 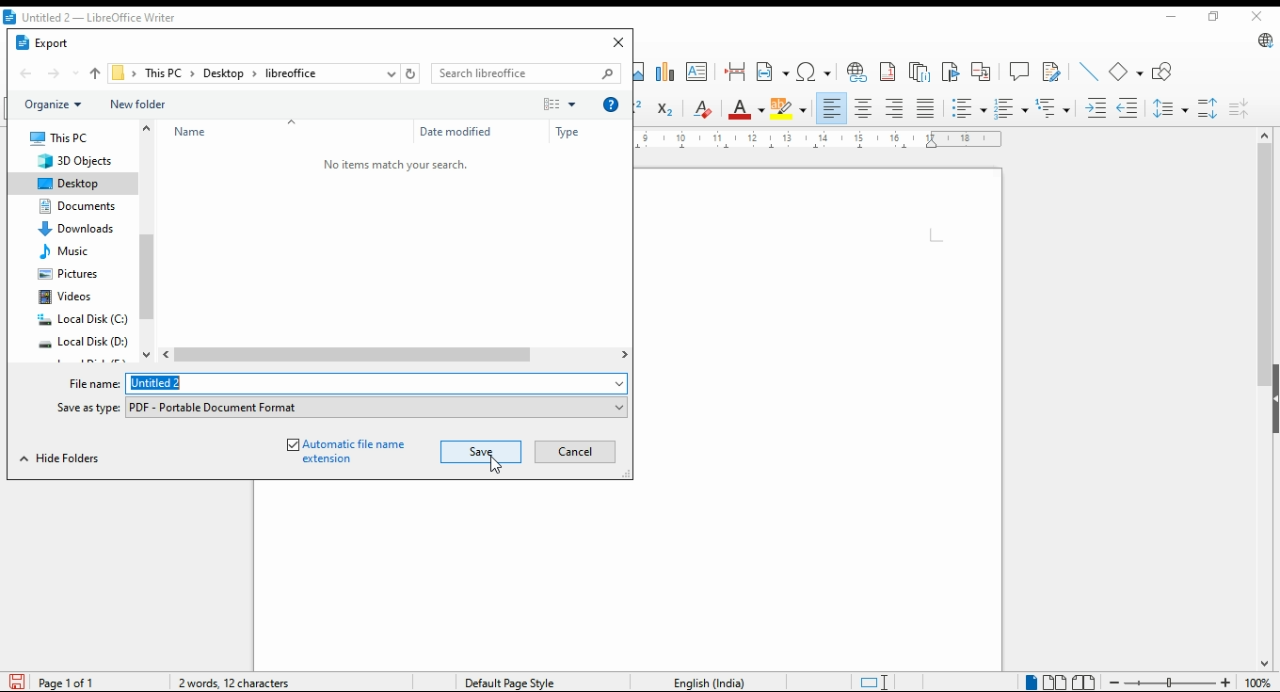 I want to click on downloads, so click(x=80, y=231).